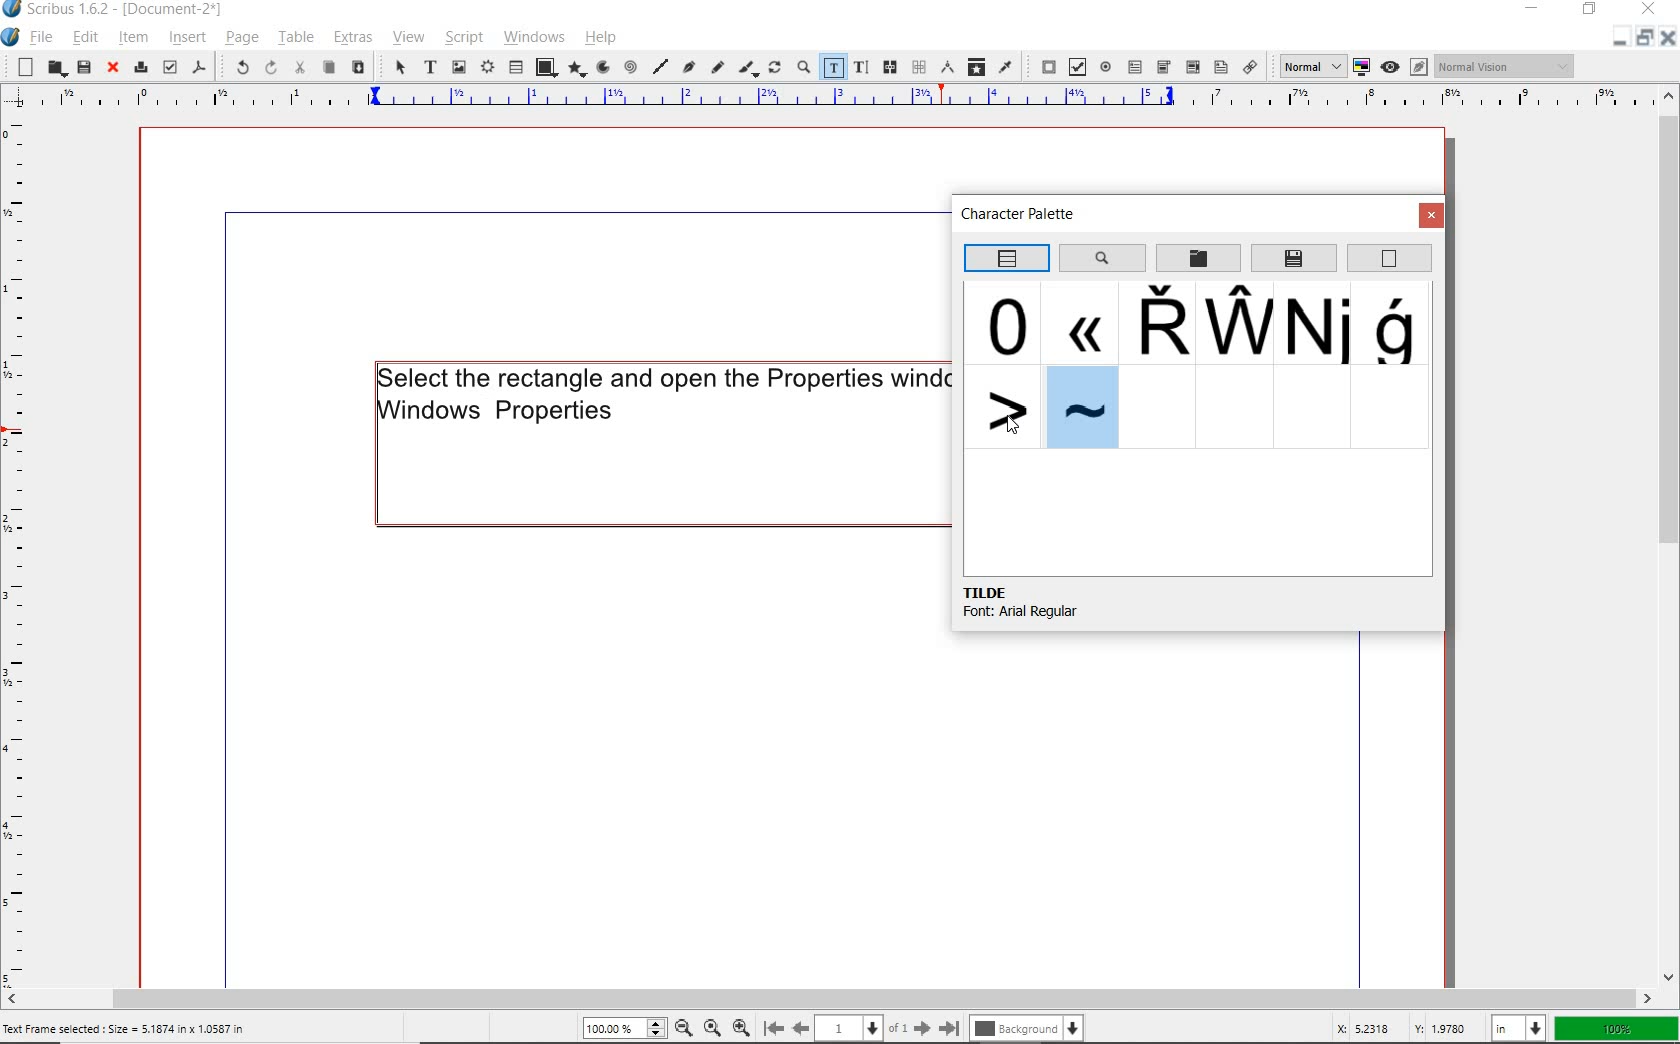 The width and height of the screenshot is (1680, 1044). What do you see at coordinates (1506, 66) in the screenshot?
I see `Normal Vision` at bounding box center [1506, 66].